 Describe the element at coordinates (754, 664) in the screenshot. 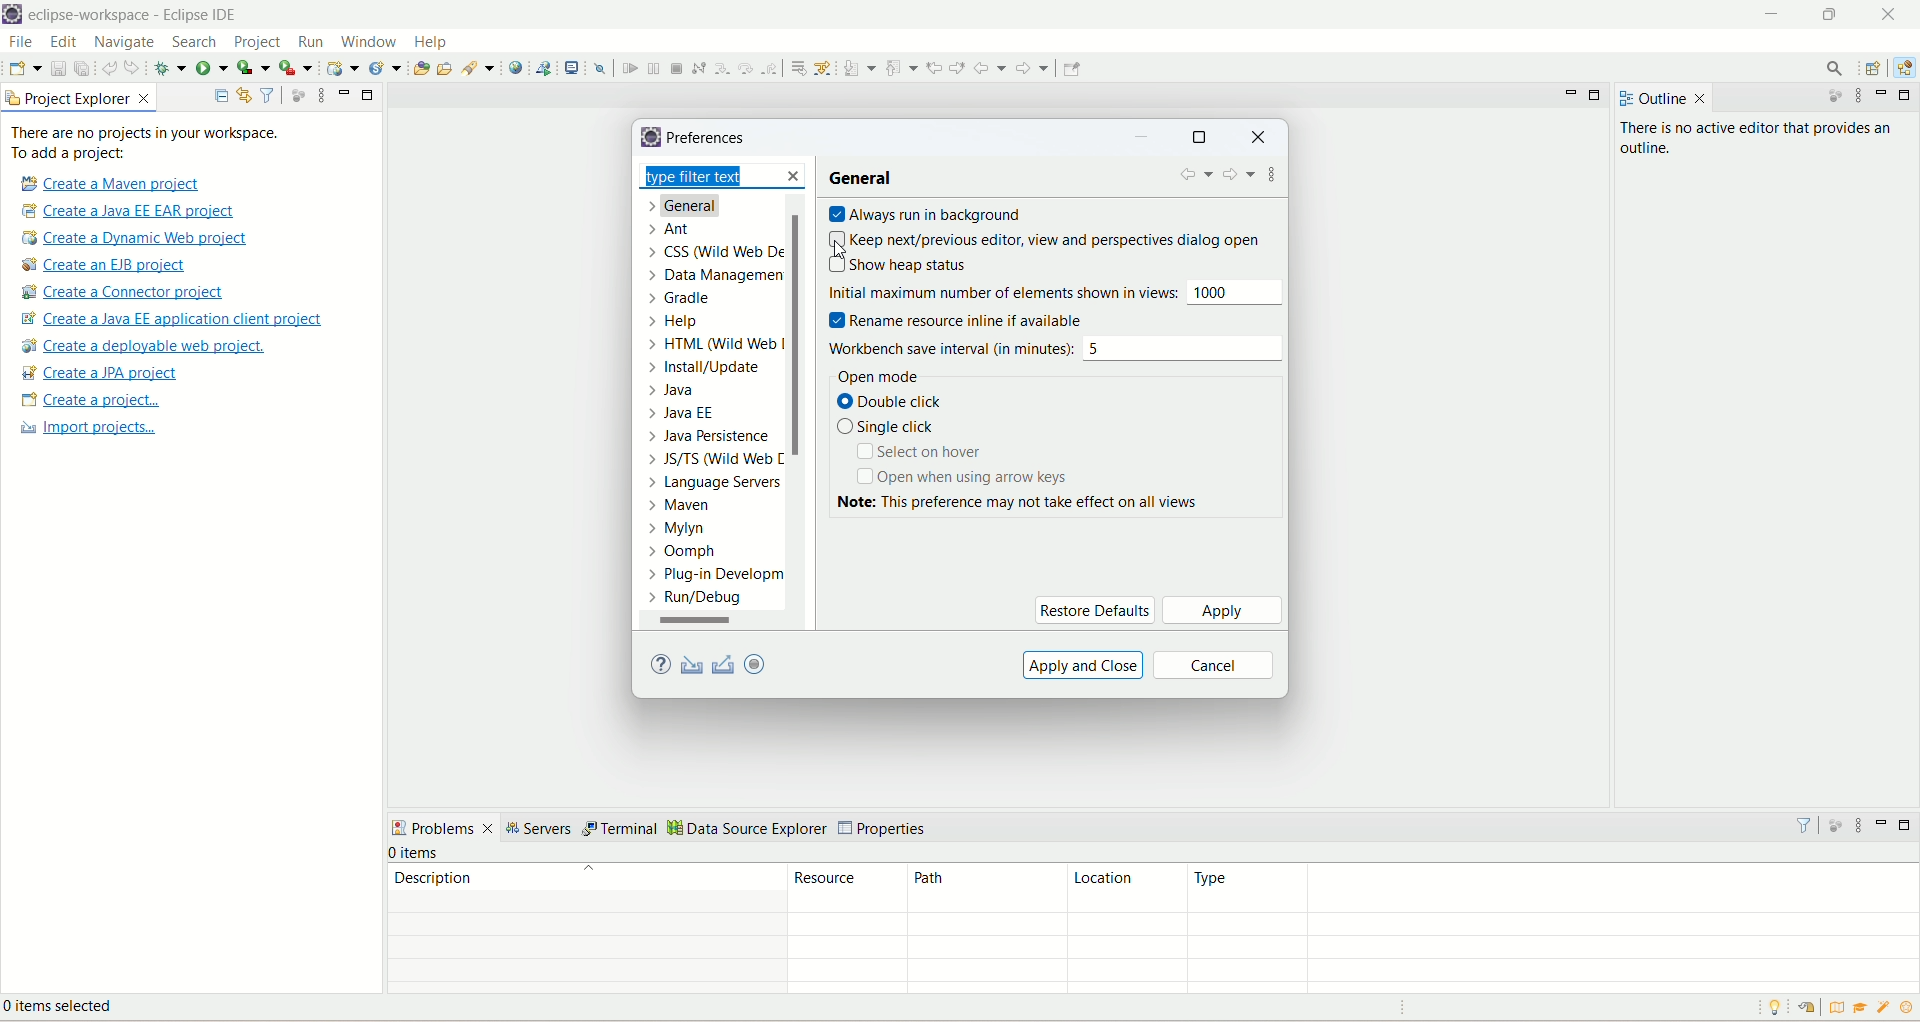

I see `oomph preference recorder` at that location.